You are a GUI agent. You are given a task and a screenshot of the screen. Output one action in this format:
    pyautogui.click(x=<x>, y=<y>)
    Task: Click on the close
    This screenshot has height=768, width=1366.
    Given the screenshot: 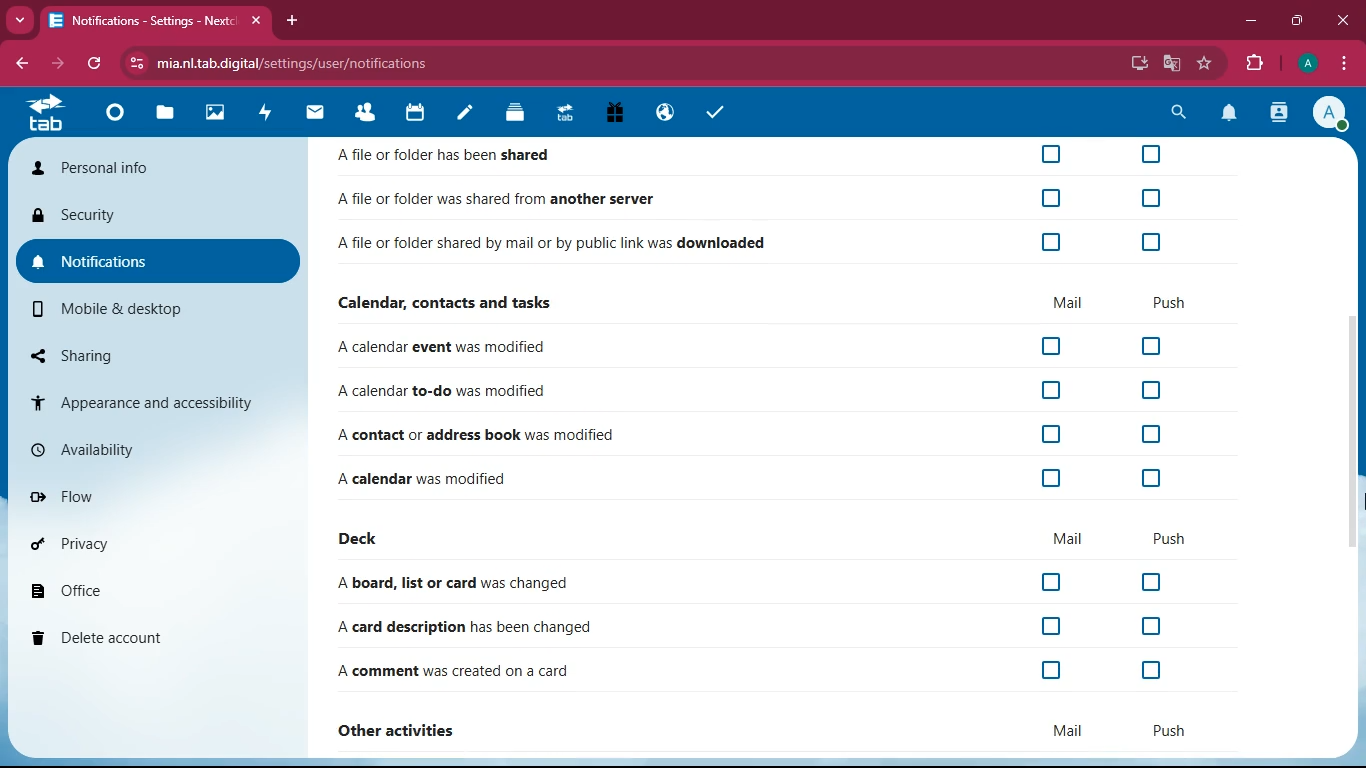 What is the action you would take?
    pyautogui.click(x=1342, y=20)
    